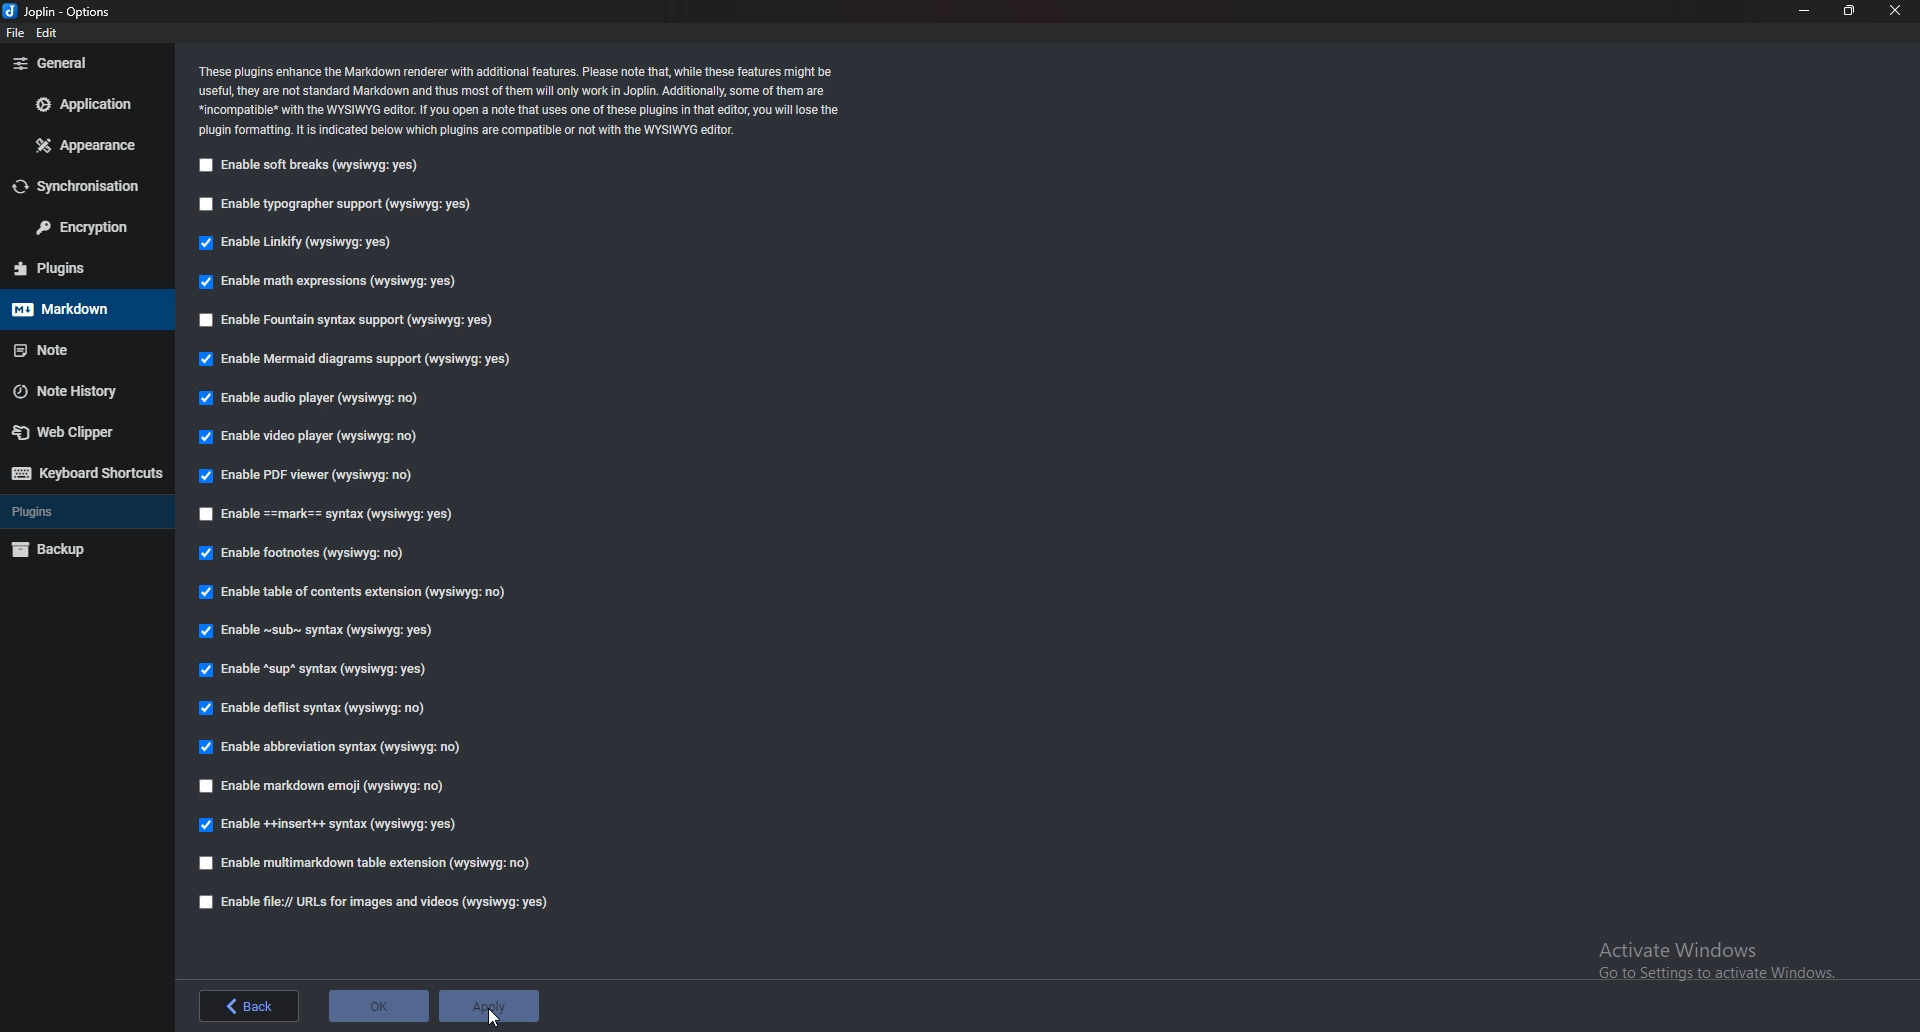 The image size is (1920, 1032). I want to click on Enable mermaid diagrams, so click(363, 360).